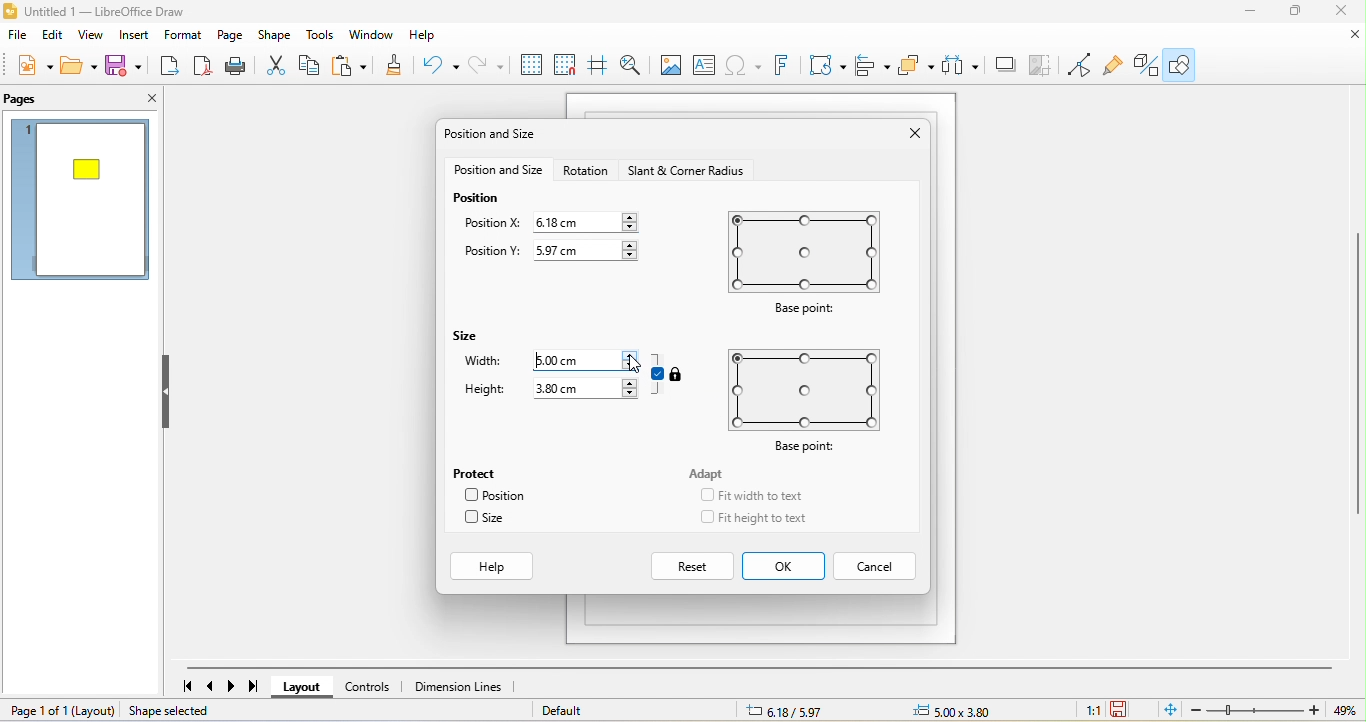  I want to click on horizontal scroll bar, so click(770, 667).